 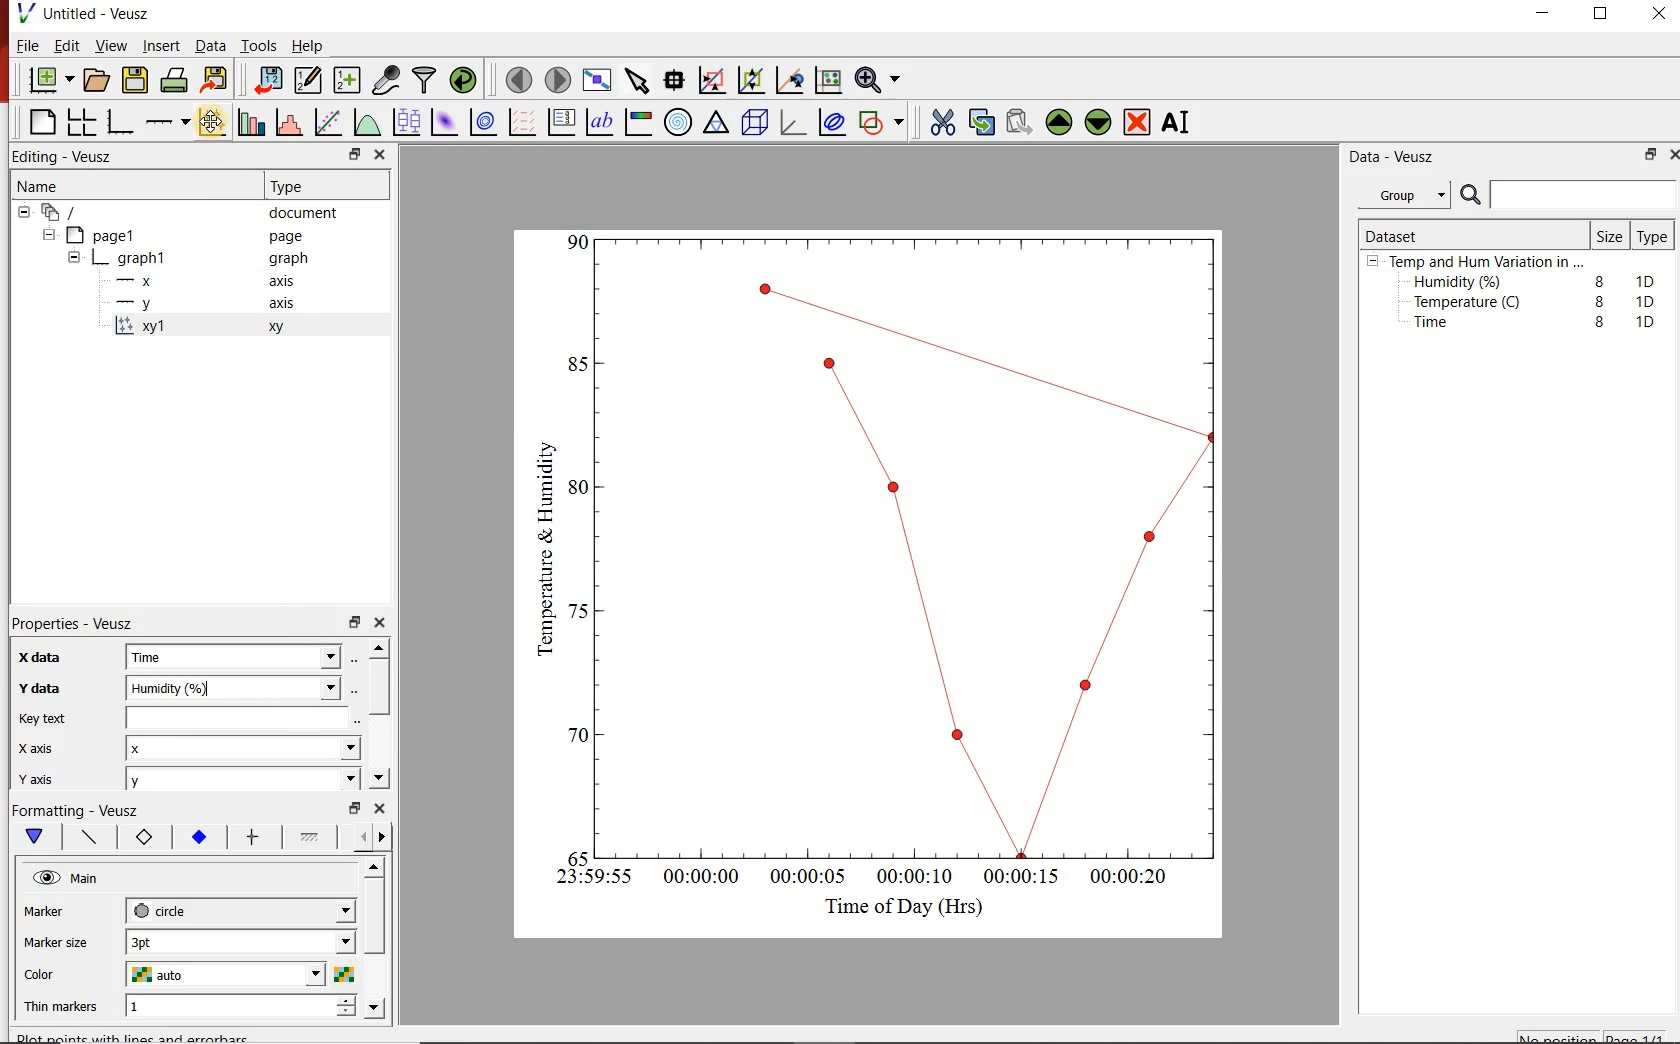 I want to click on xy, so click(x=281, y=332).